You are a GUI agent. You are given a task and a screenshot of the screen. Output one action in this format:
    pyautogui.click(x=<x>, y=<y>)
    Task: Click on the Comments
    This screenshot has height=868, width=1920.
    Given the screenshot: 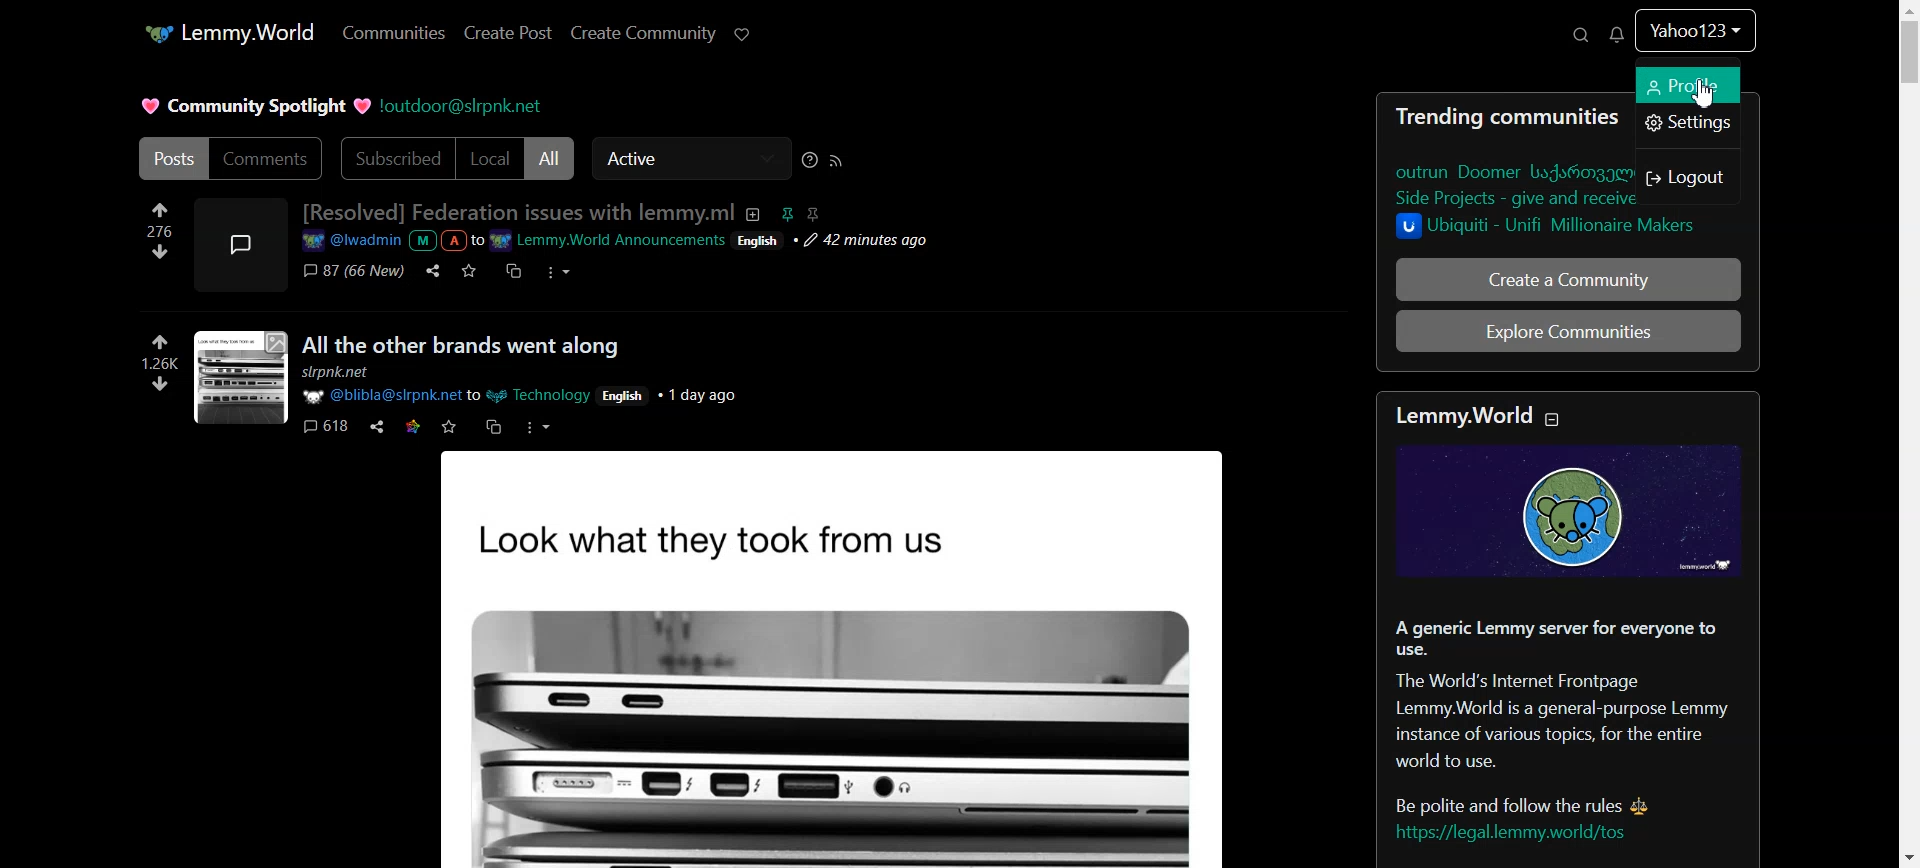 What is the action you would take?
    pyautogui.click(x=268, y=159)
    